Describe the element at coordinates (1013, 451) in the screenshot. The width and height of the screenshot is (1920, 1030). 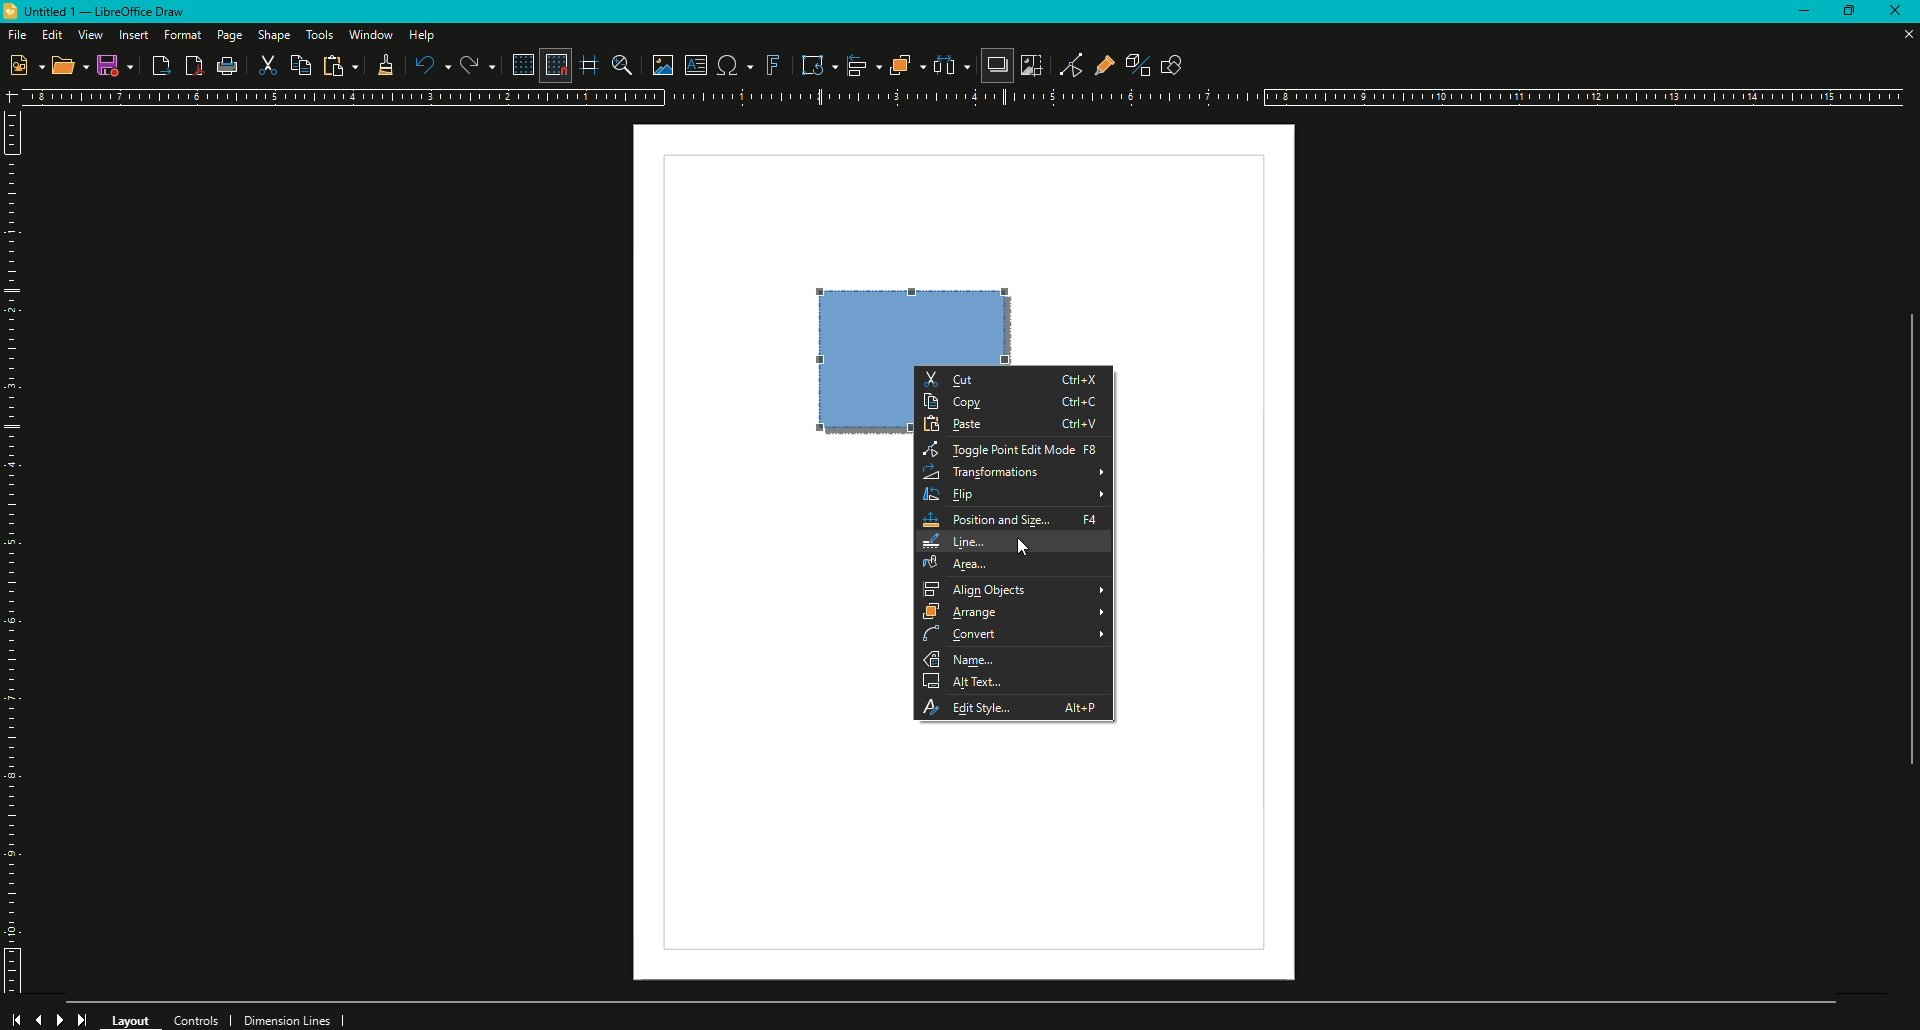
I see `Toggle Point Edit Mode` at that location.